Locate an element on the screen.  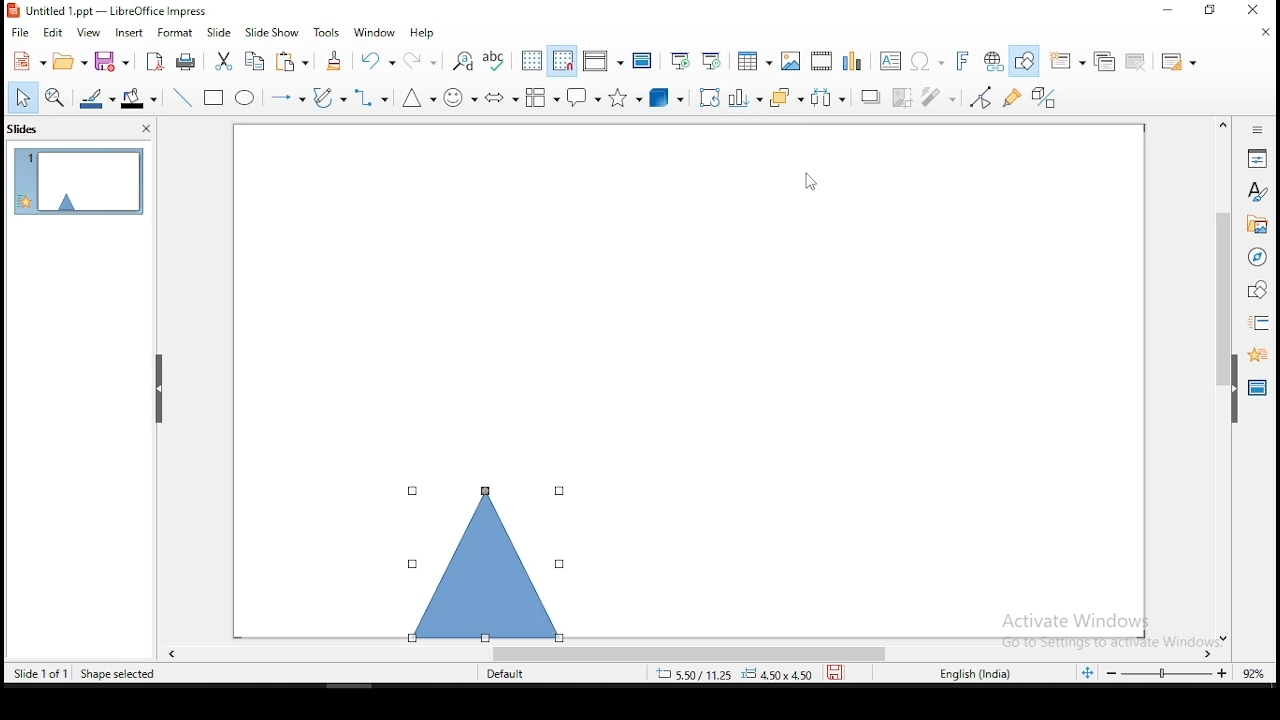
copy is located at coordinates (260, 64).